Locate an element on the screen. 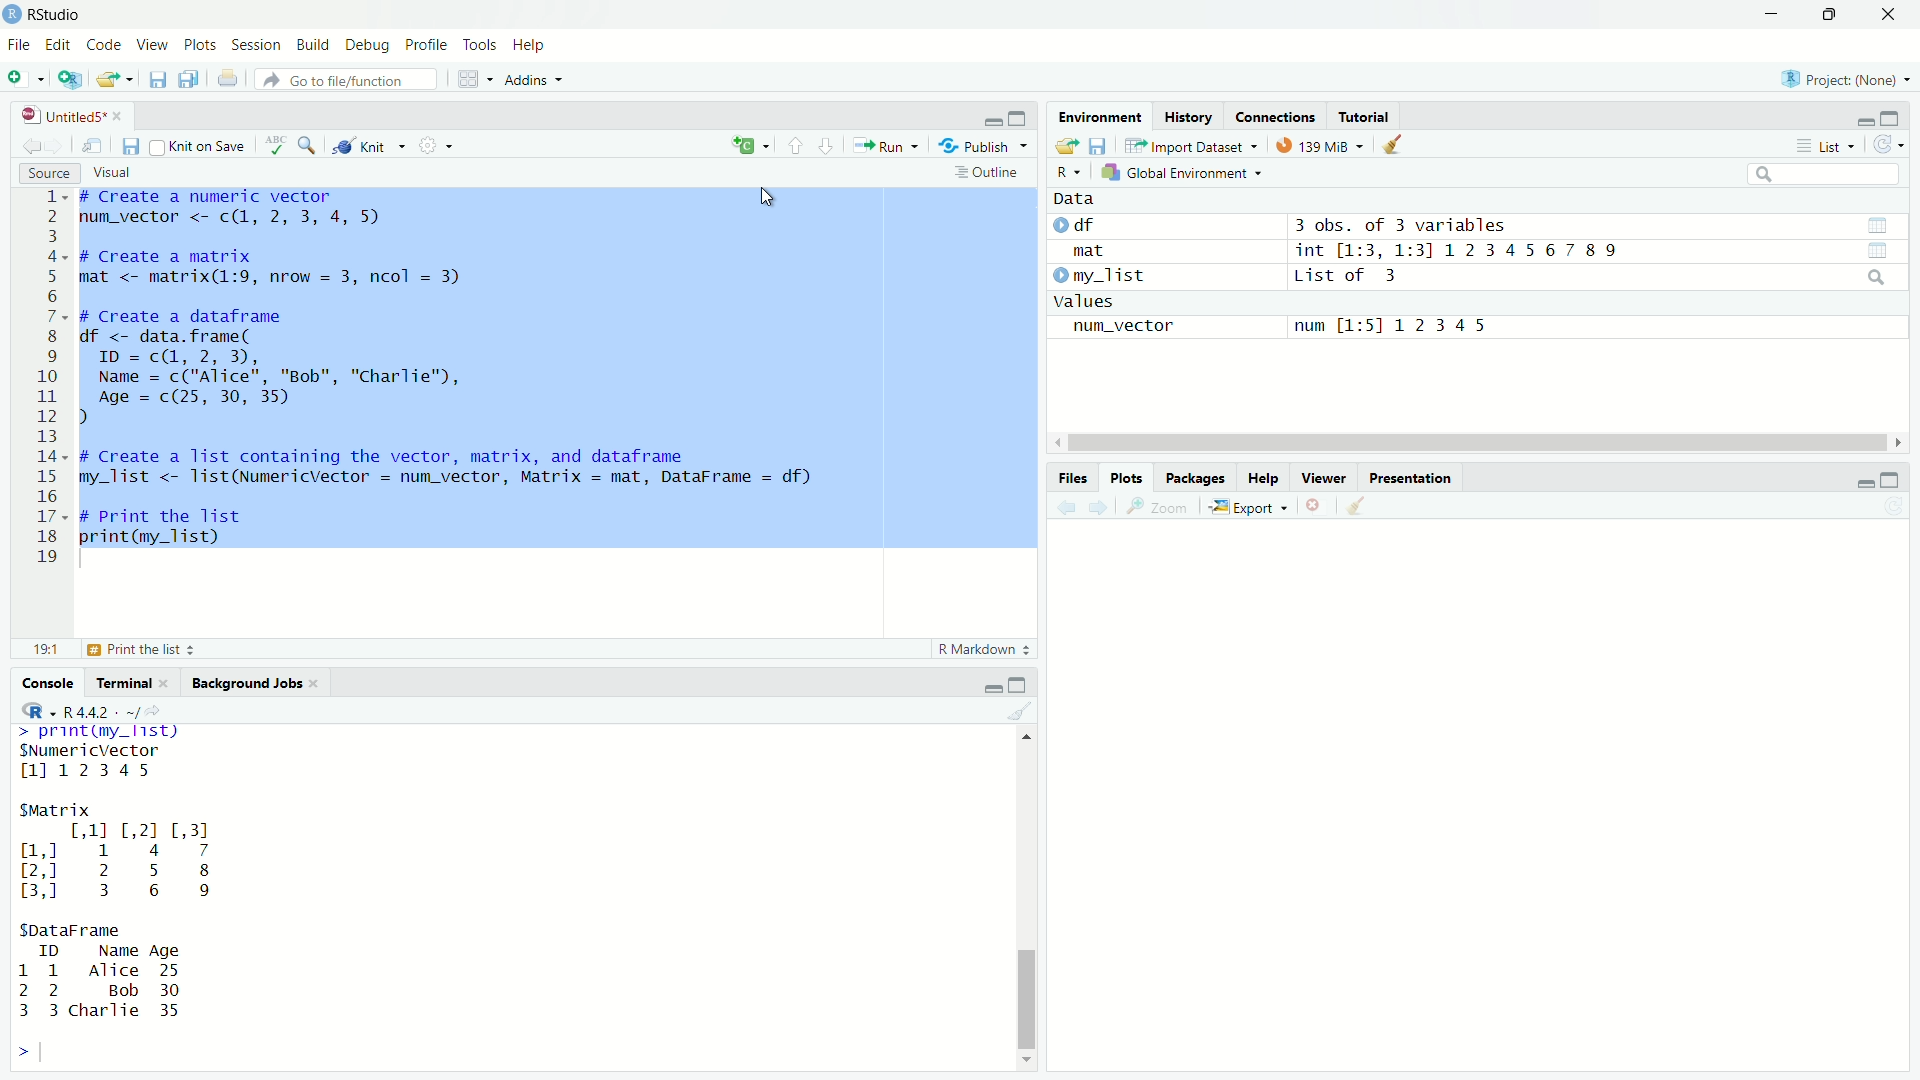  Debug is located at coordinates (368, 45).